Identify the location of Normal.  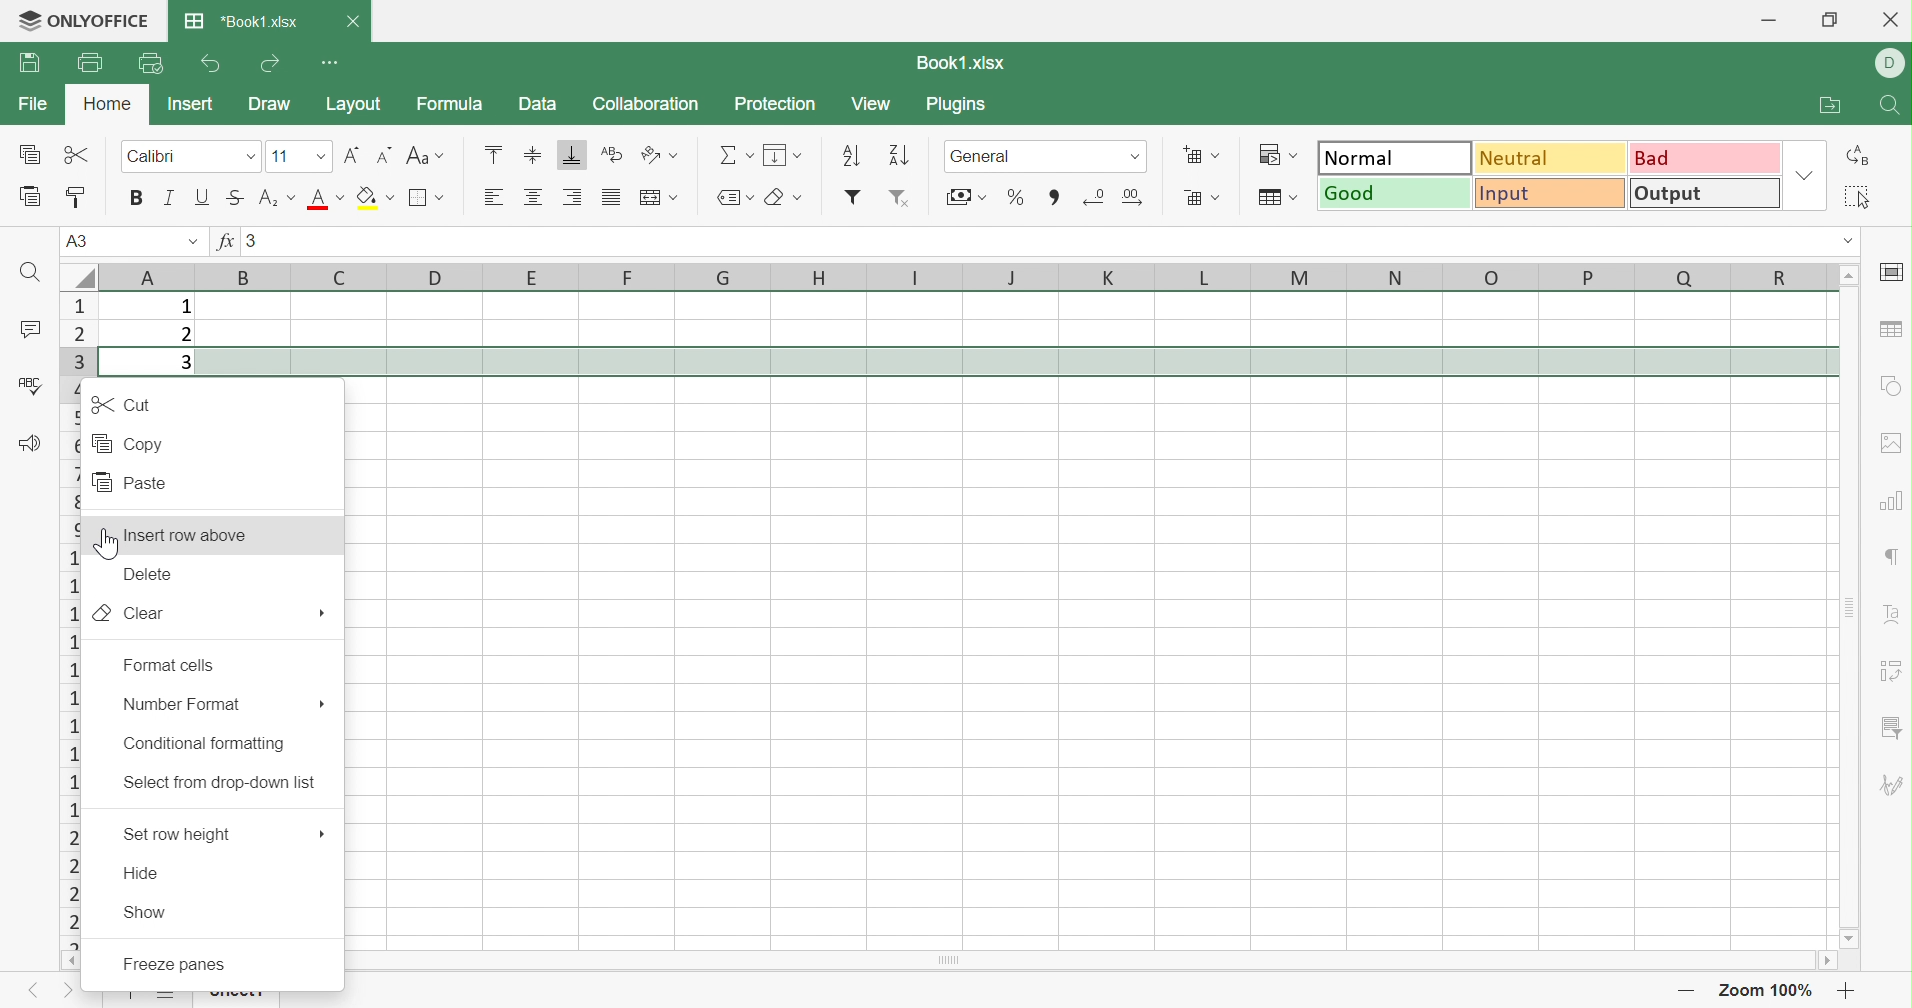
(1392, 157).